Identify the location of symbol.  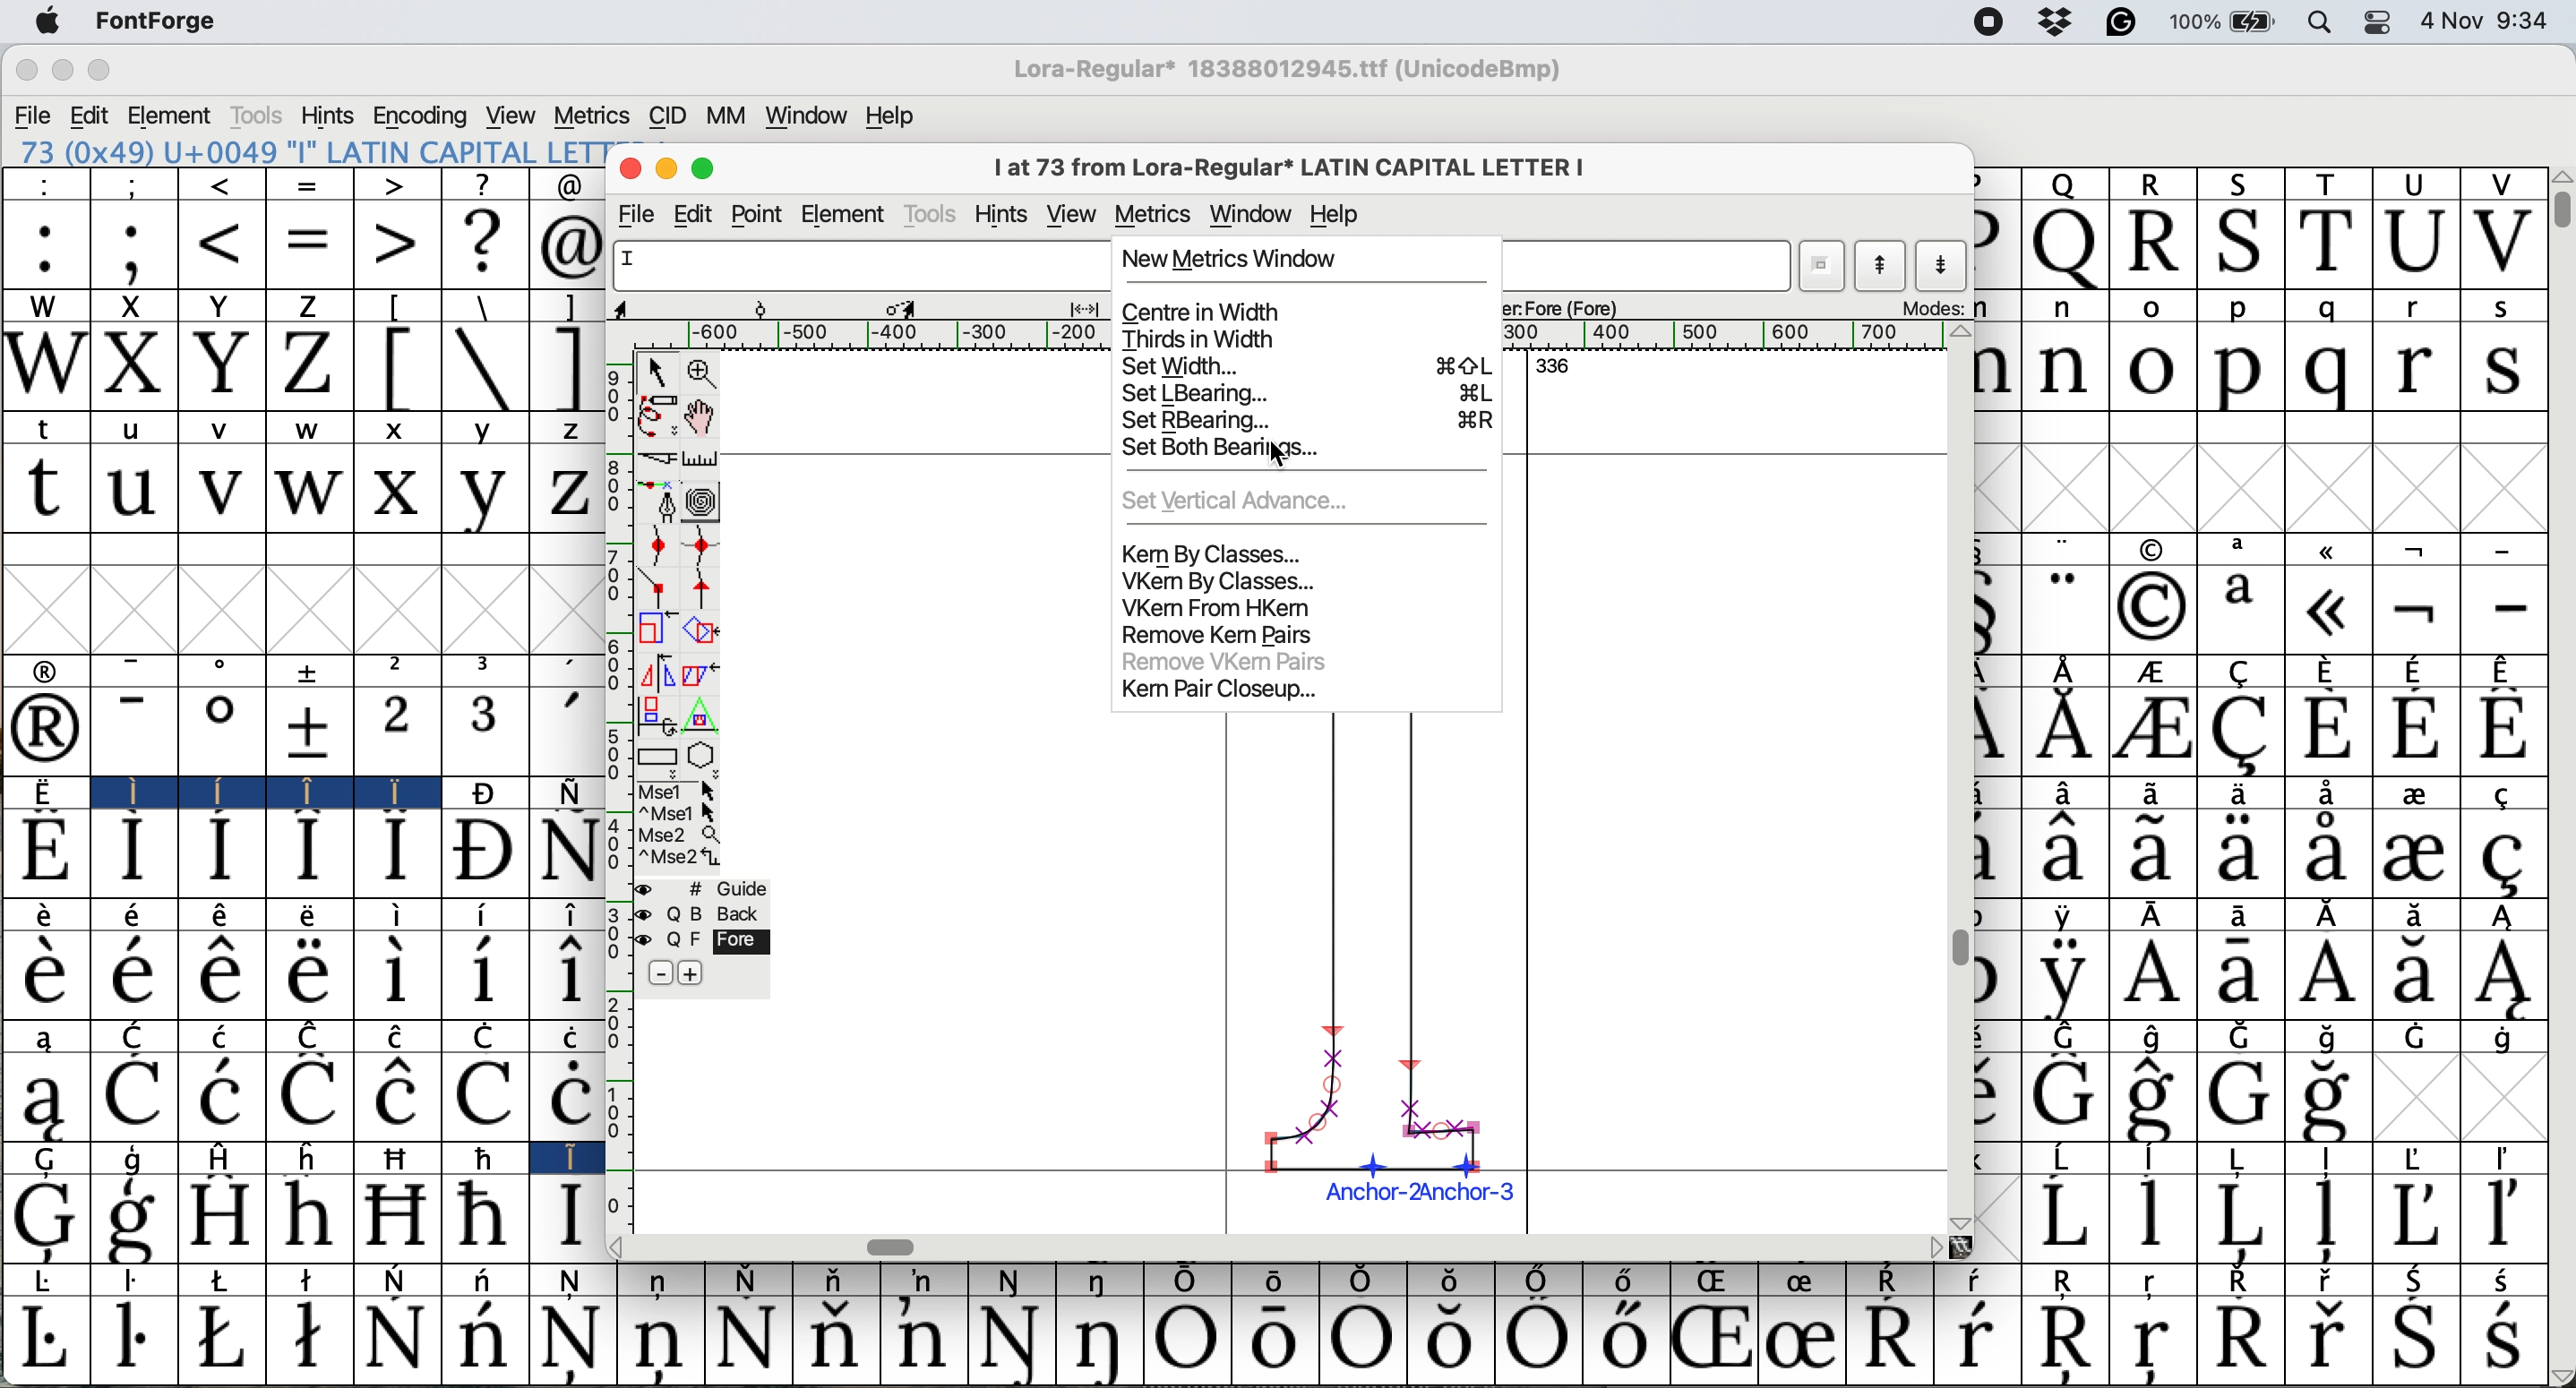
(2066, 669).